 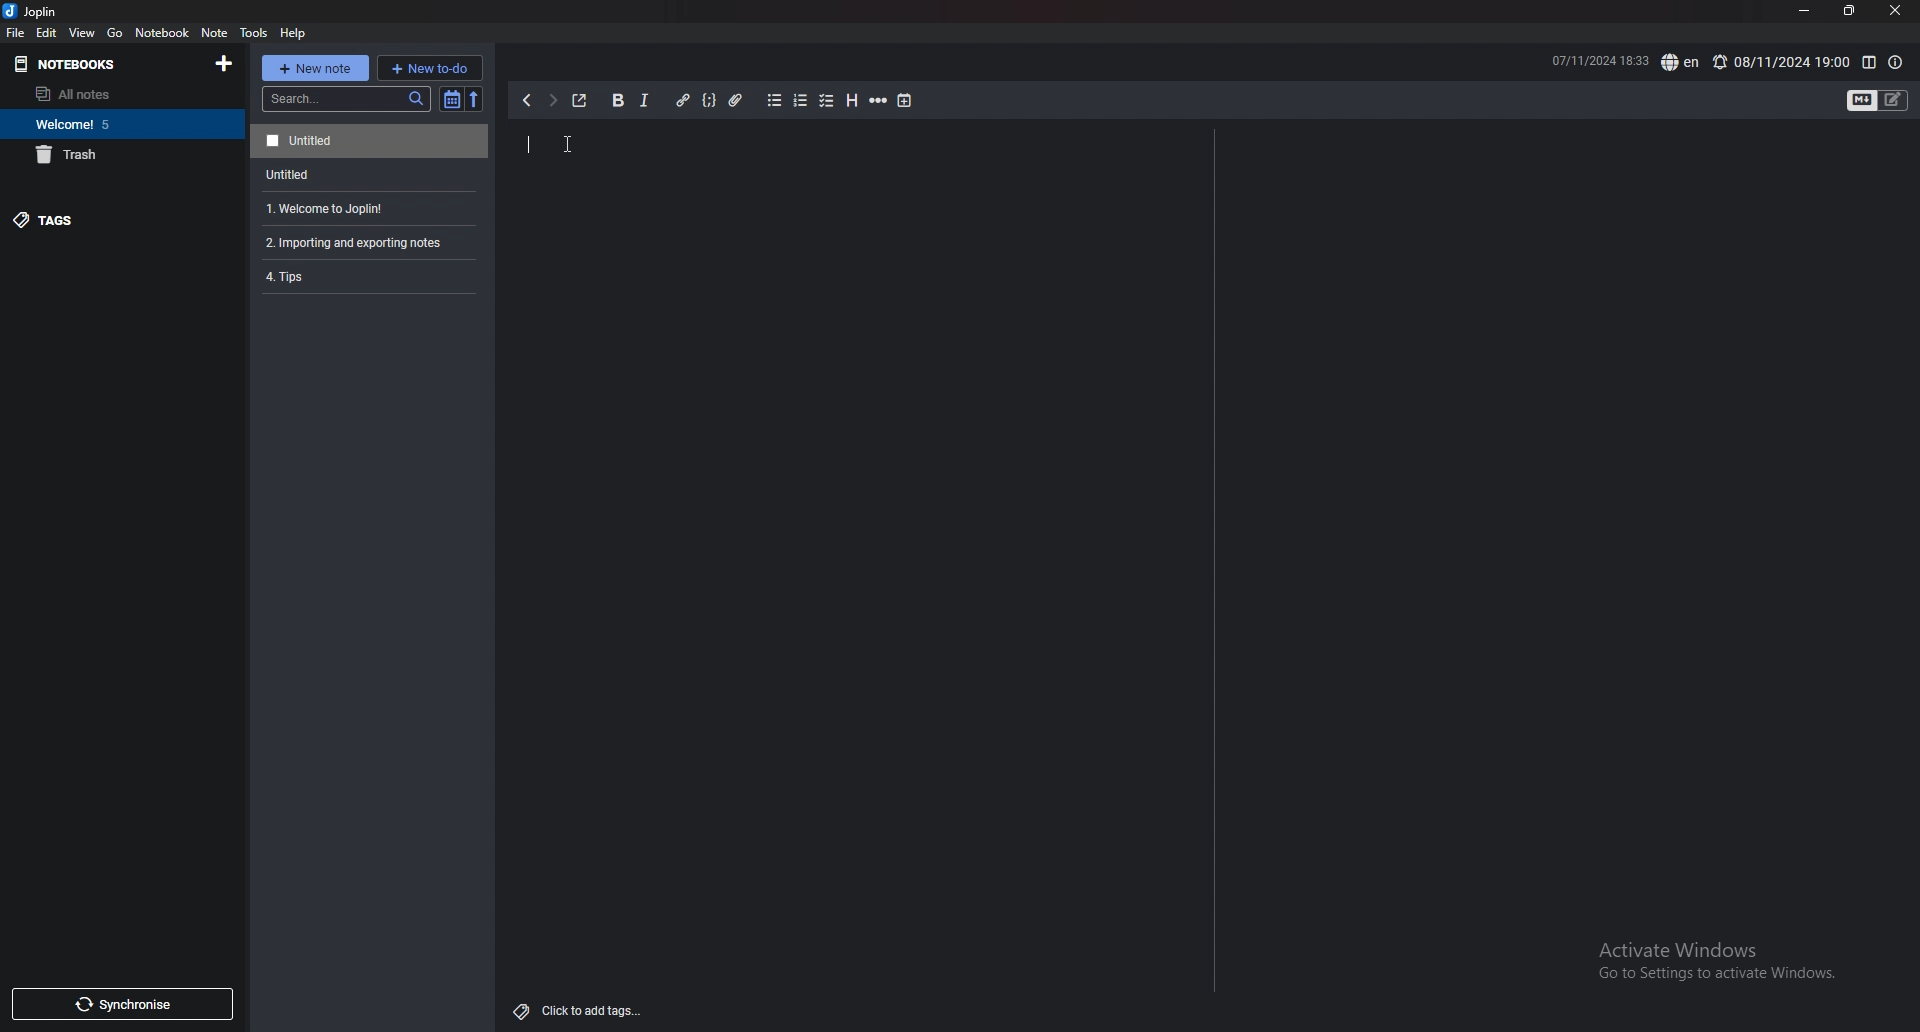 I want to click on toggle external editor, so click(x=579, y=100).